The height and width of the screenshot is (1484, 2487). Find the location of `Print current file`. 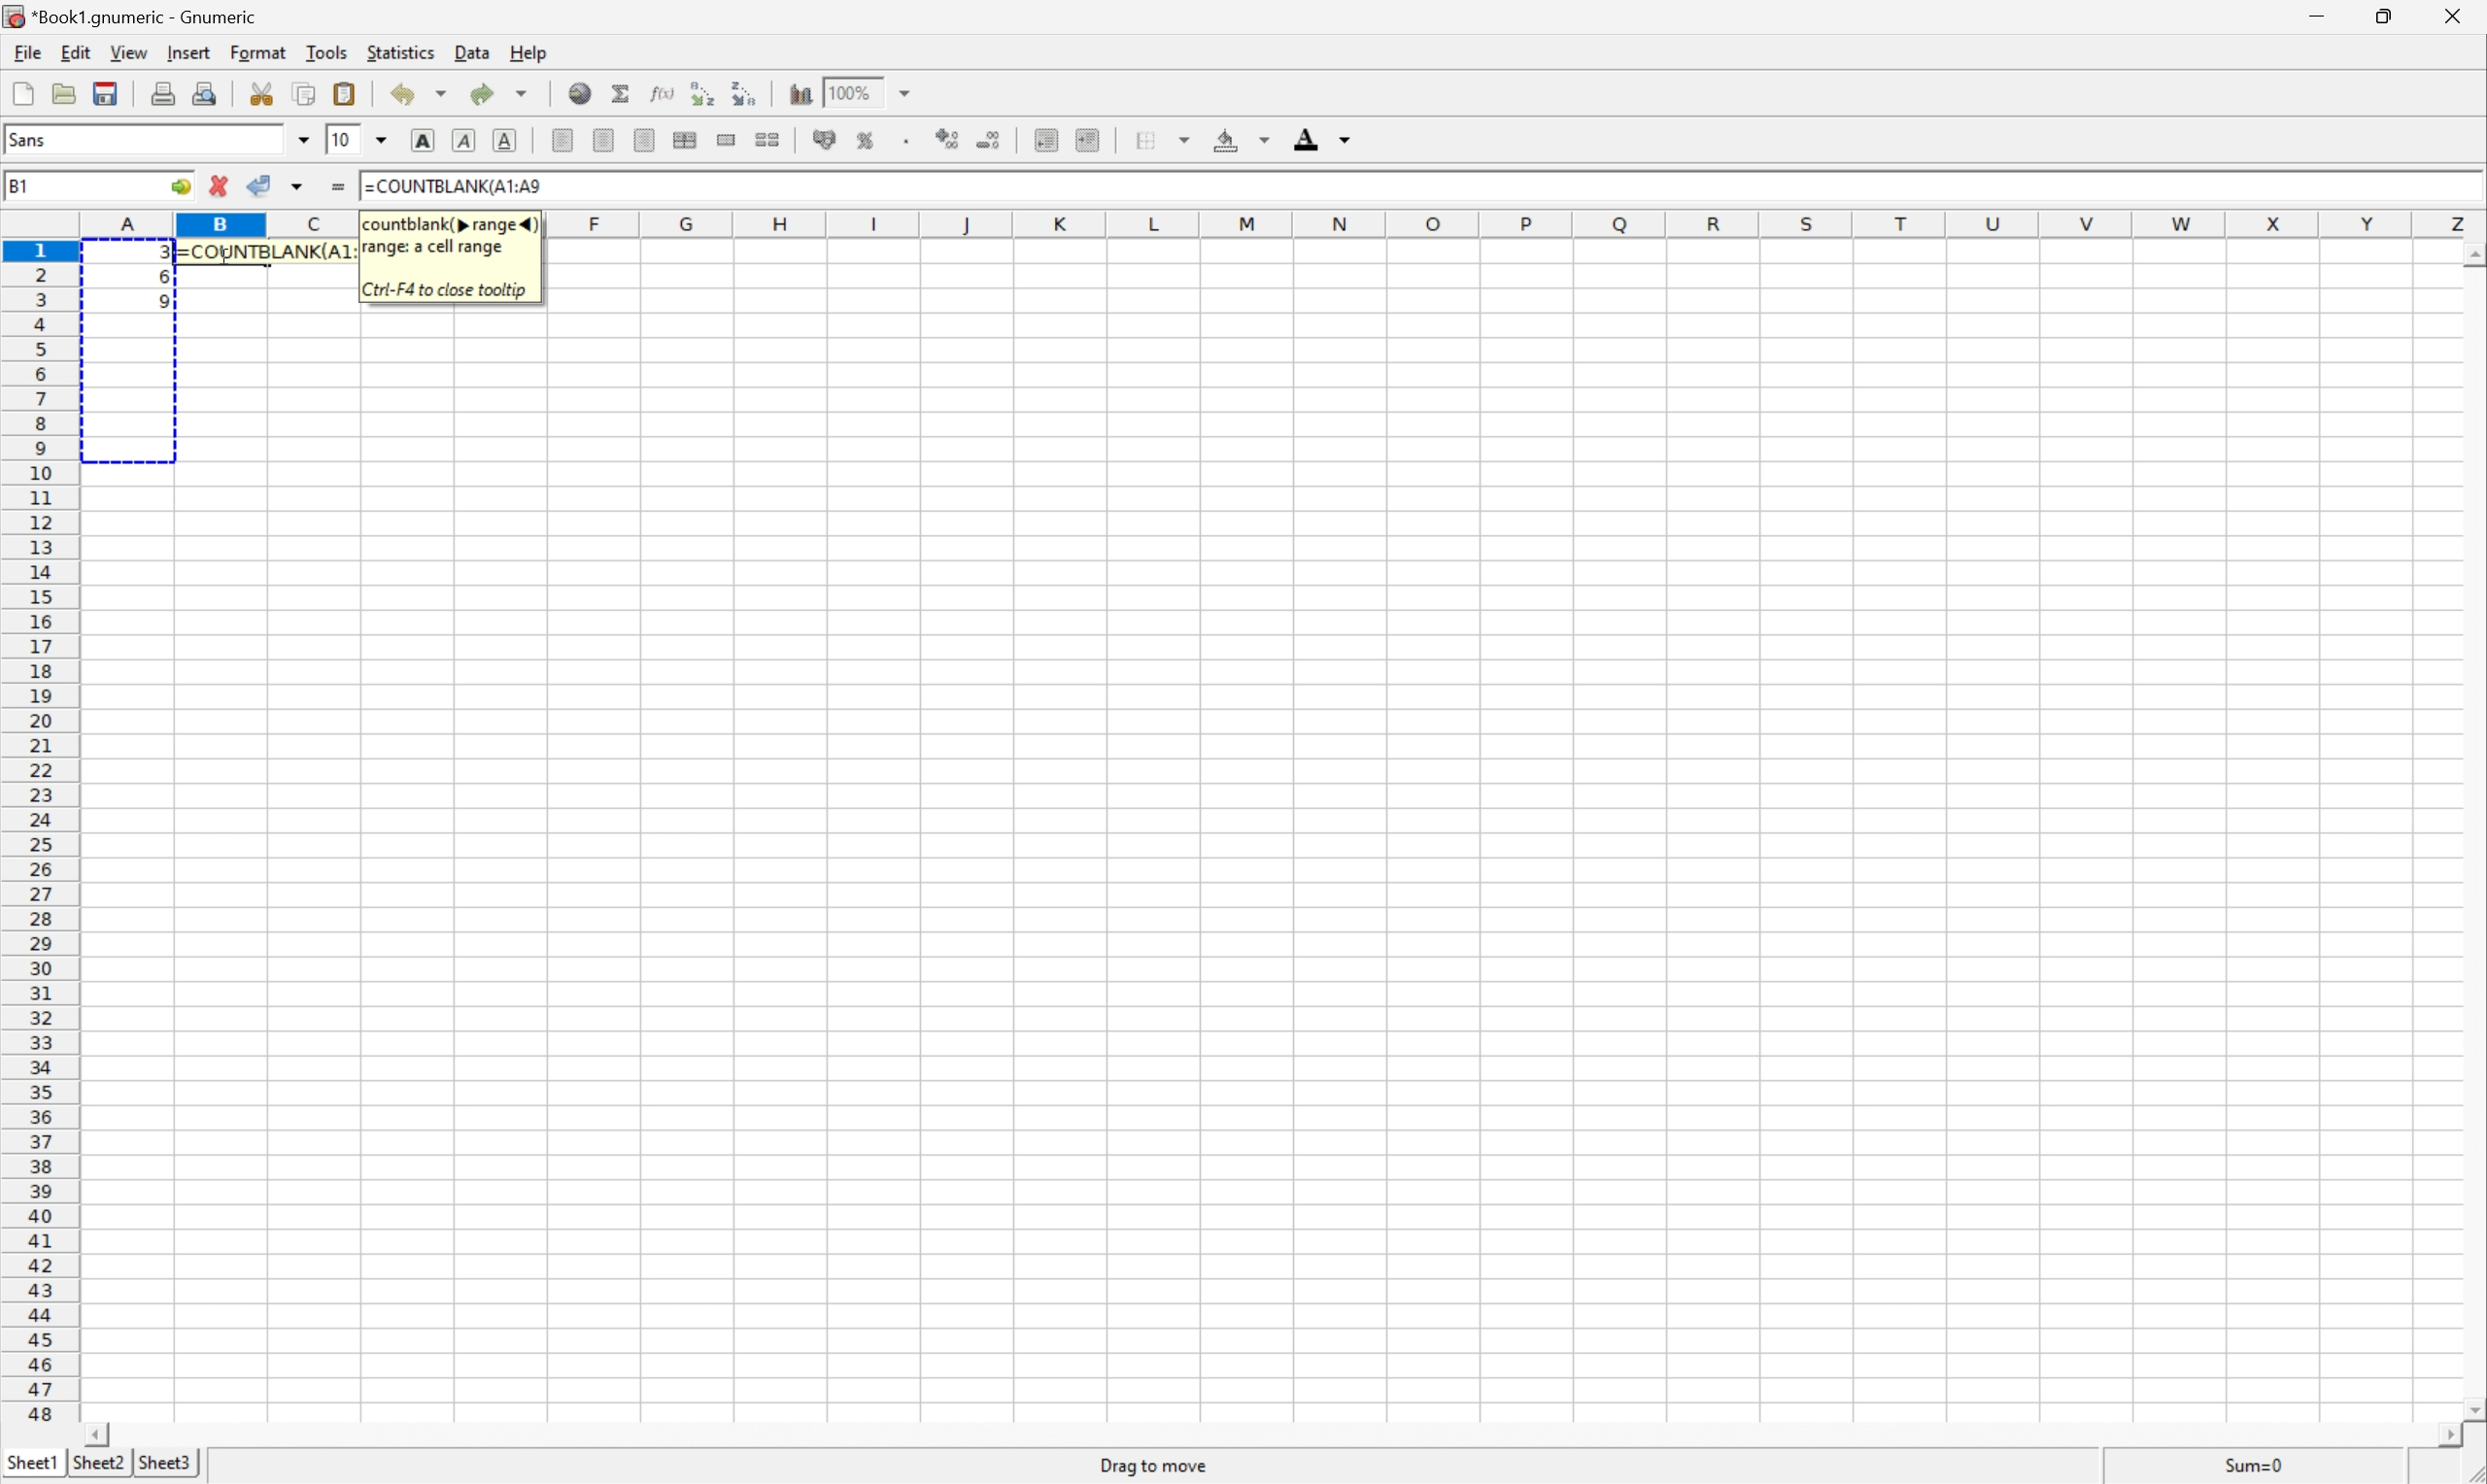

Print current file is located at coordinates (165, 92).